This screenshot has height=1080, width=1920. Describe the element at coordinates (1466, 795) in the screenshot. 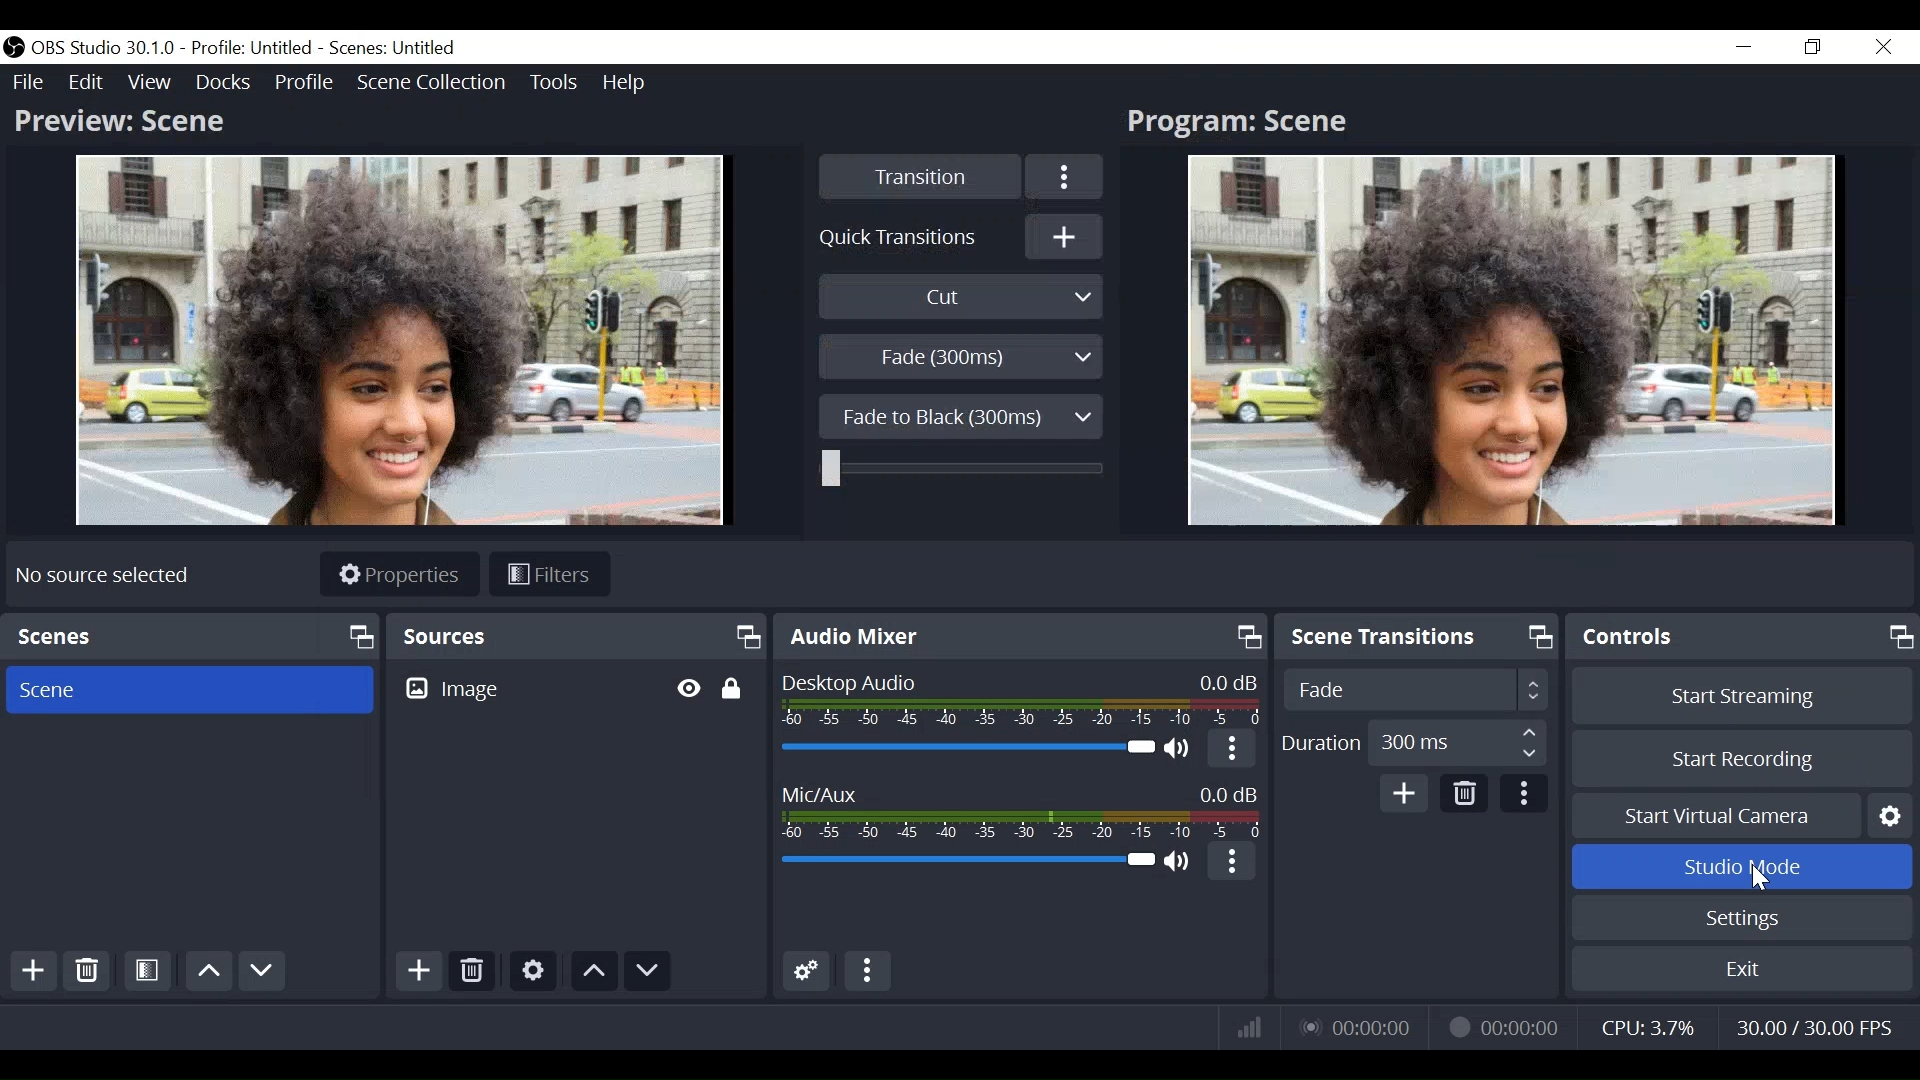

I see `Delete` at that location.